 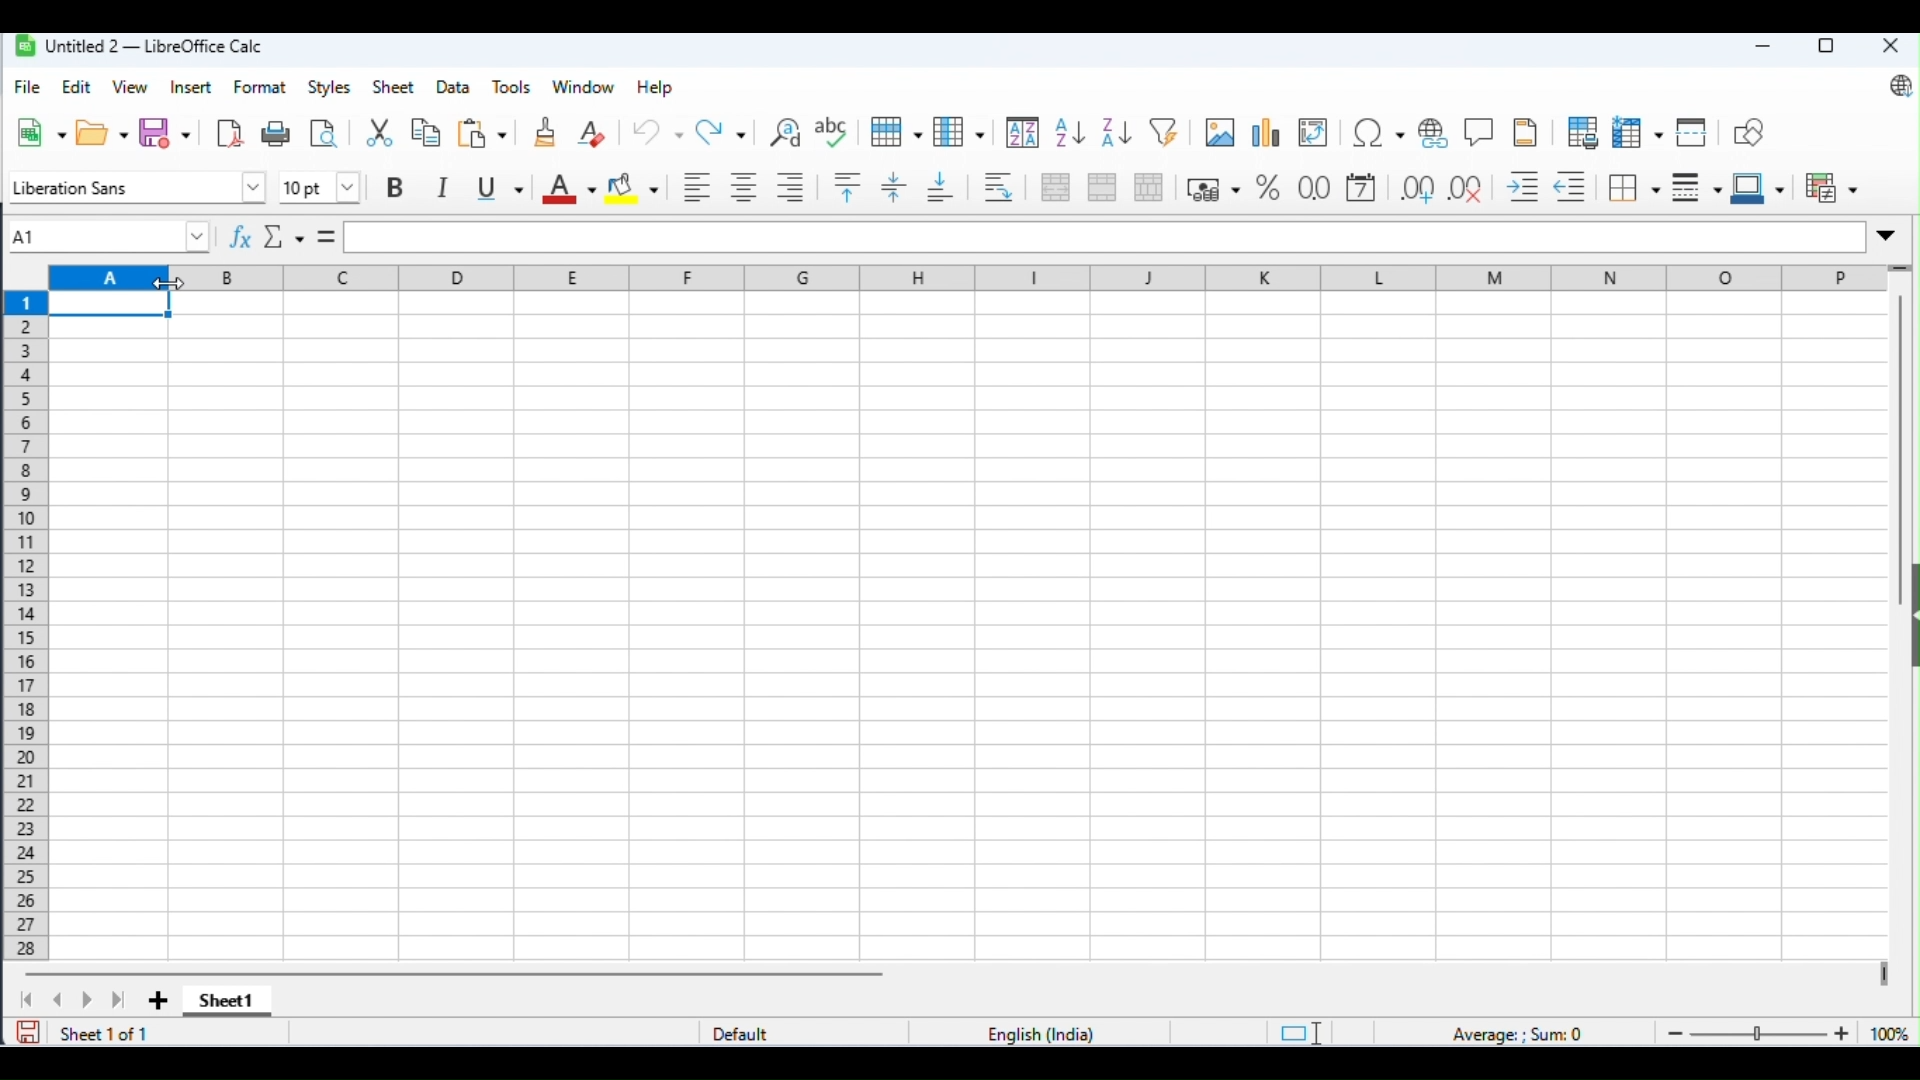 I want to click on selected cell number, so click(x=104, y=234).